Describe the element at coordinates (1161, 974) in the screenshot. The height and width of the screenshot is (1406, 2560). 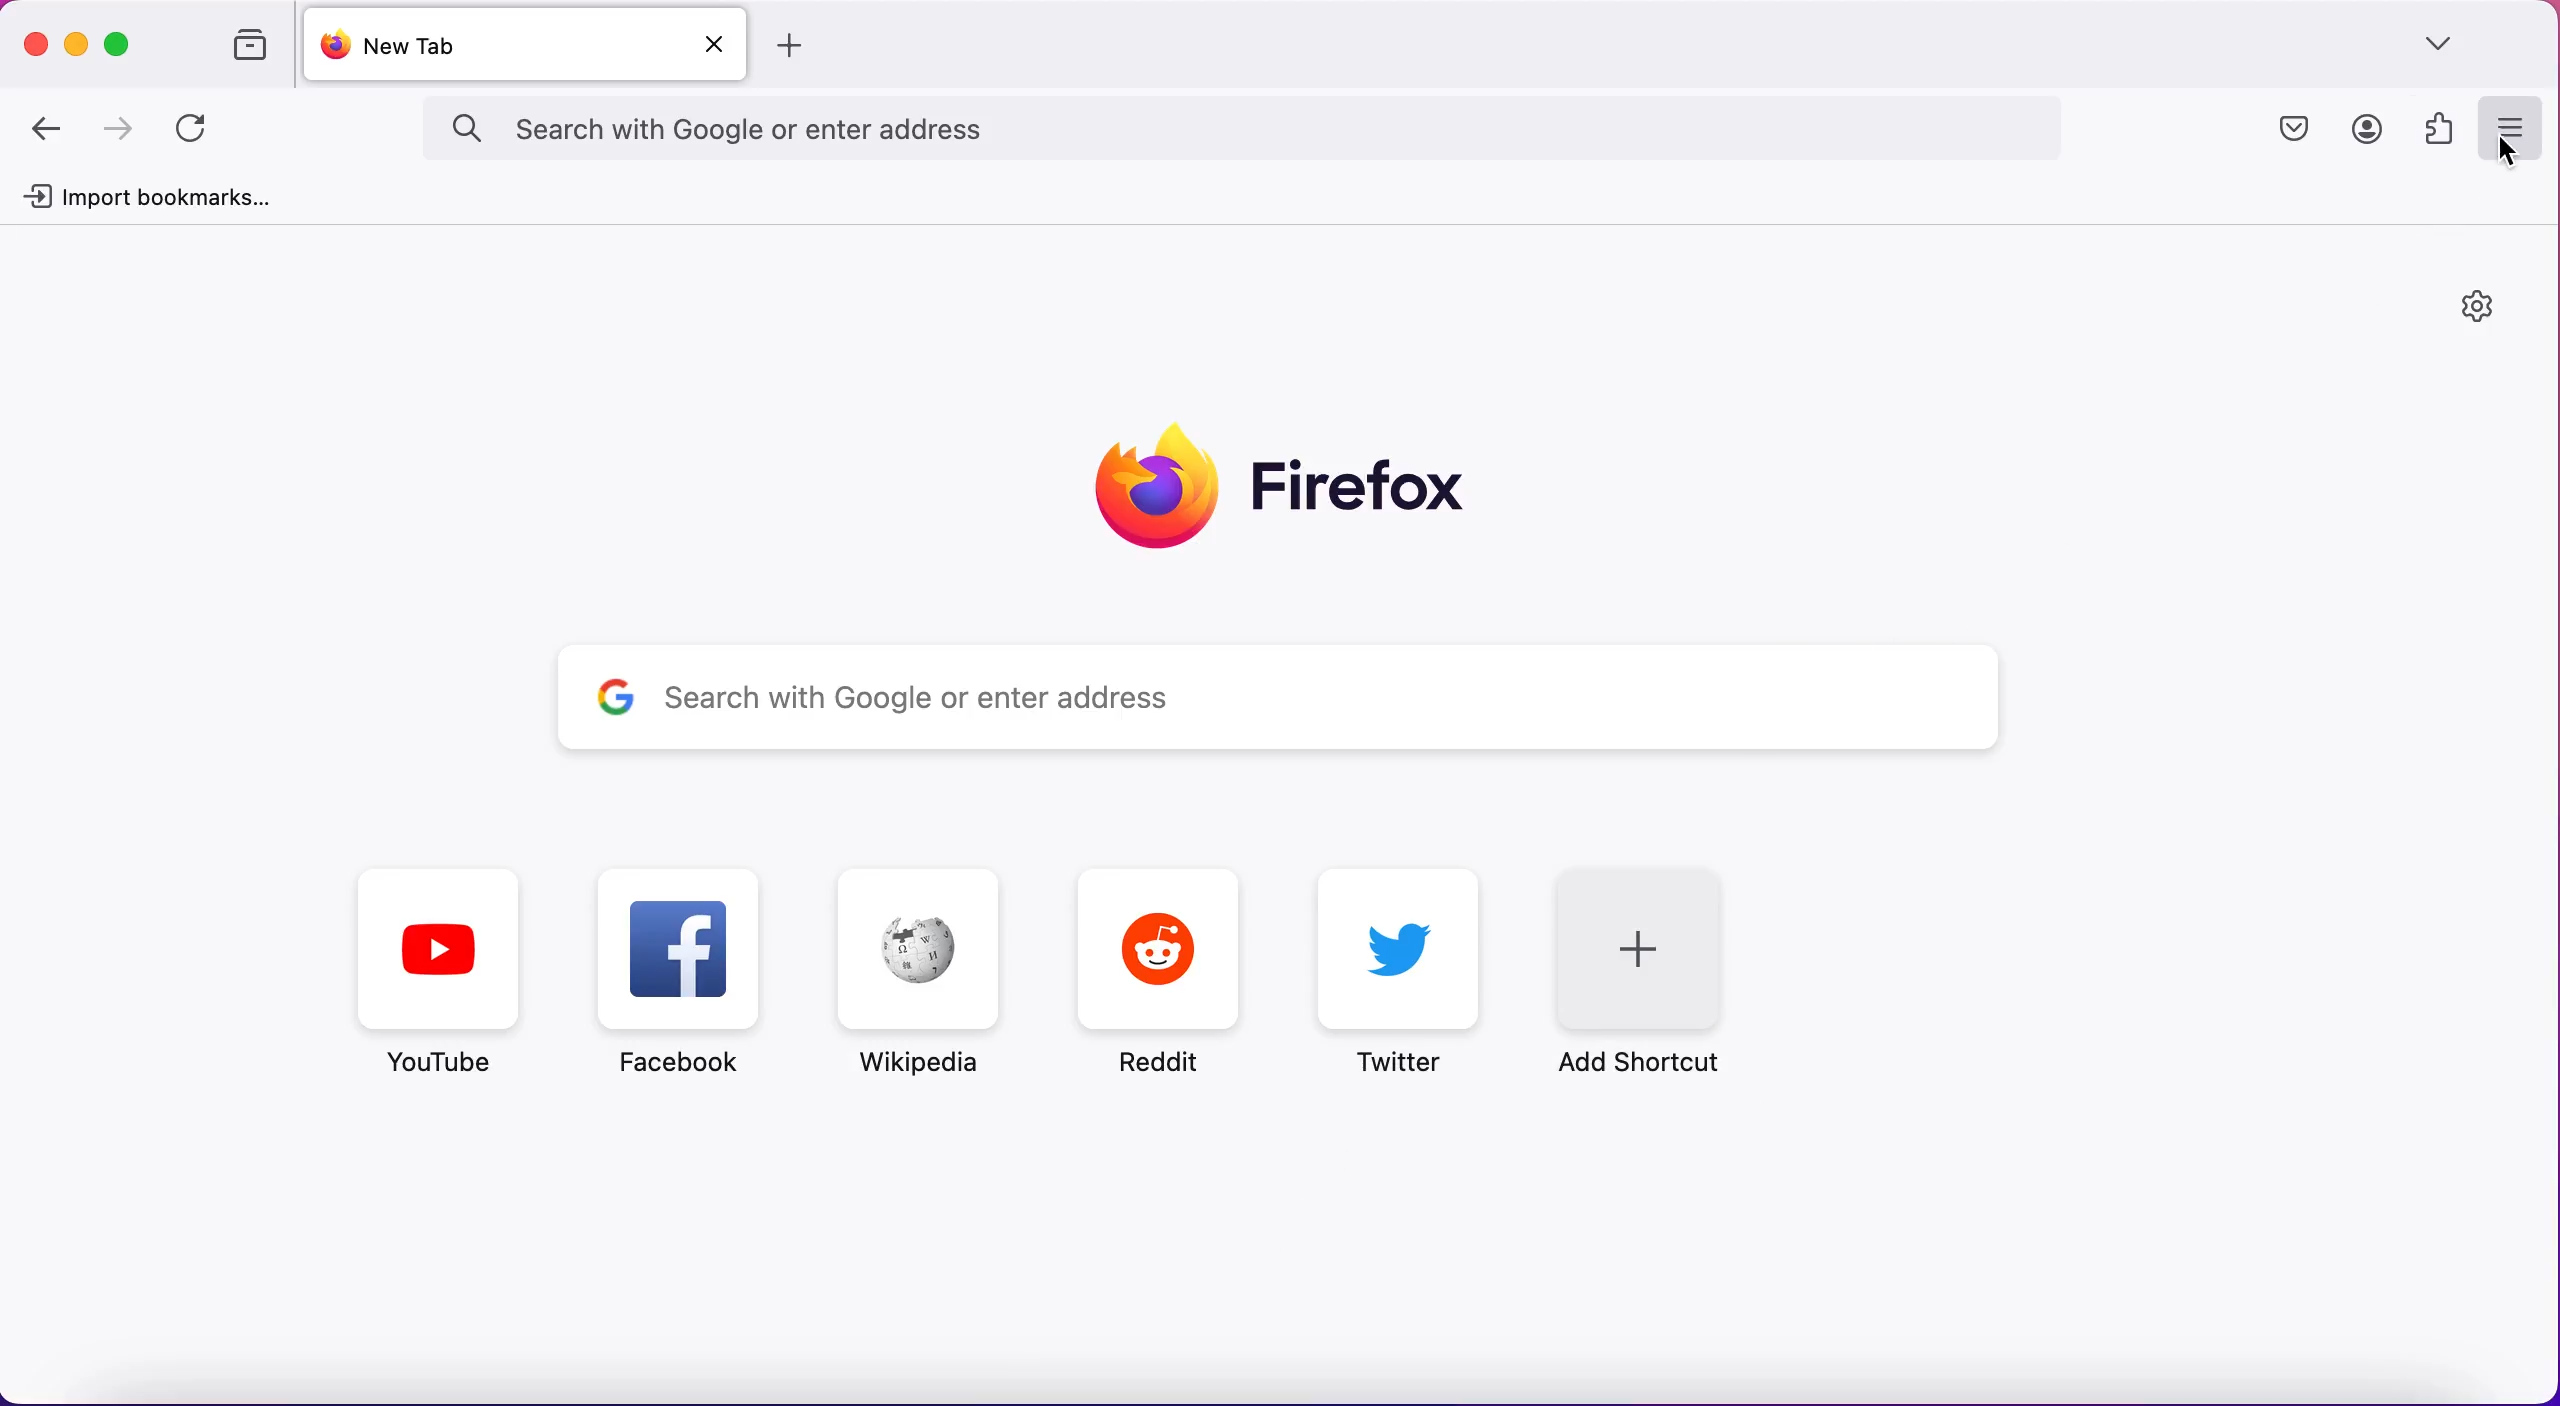
I see `Reddit` at that location.